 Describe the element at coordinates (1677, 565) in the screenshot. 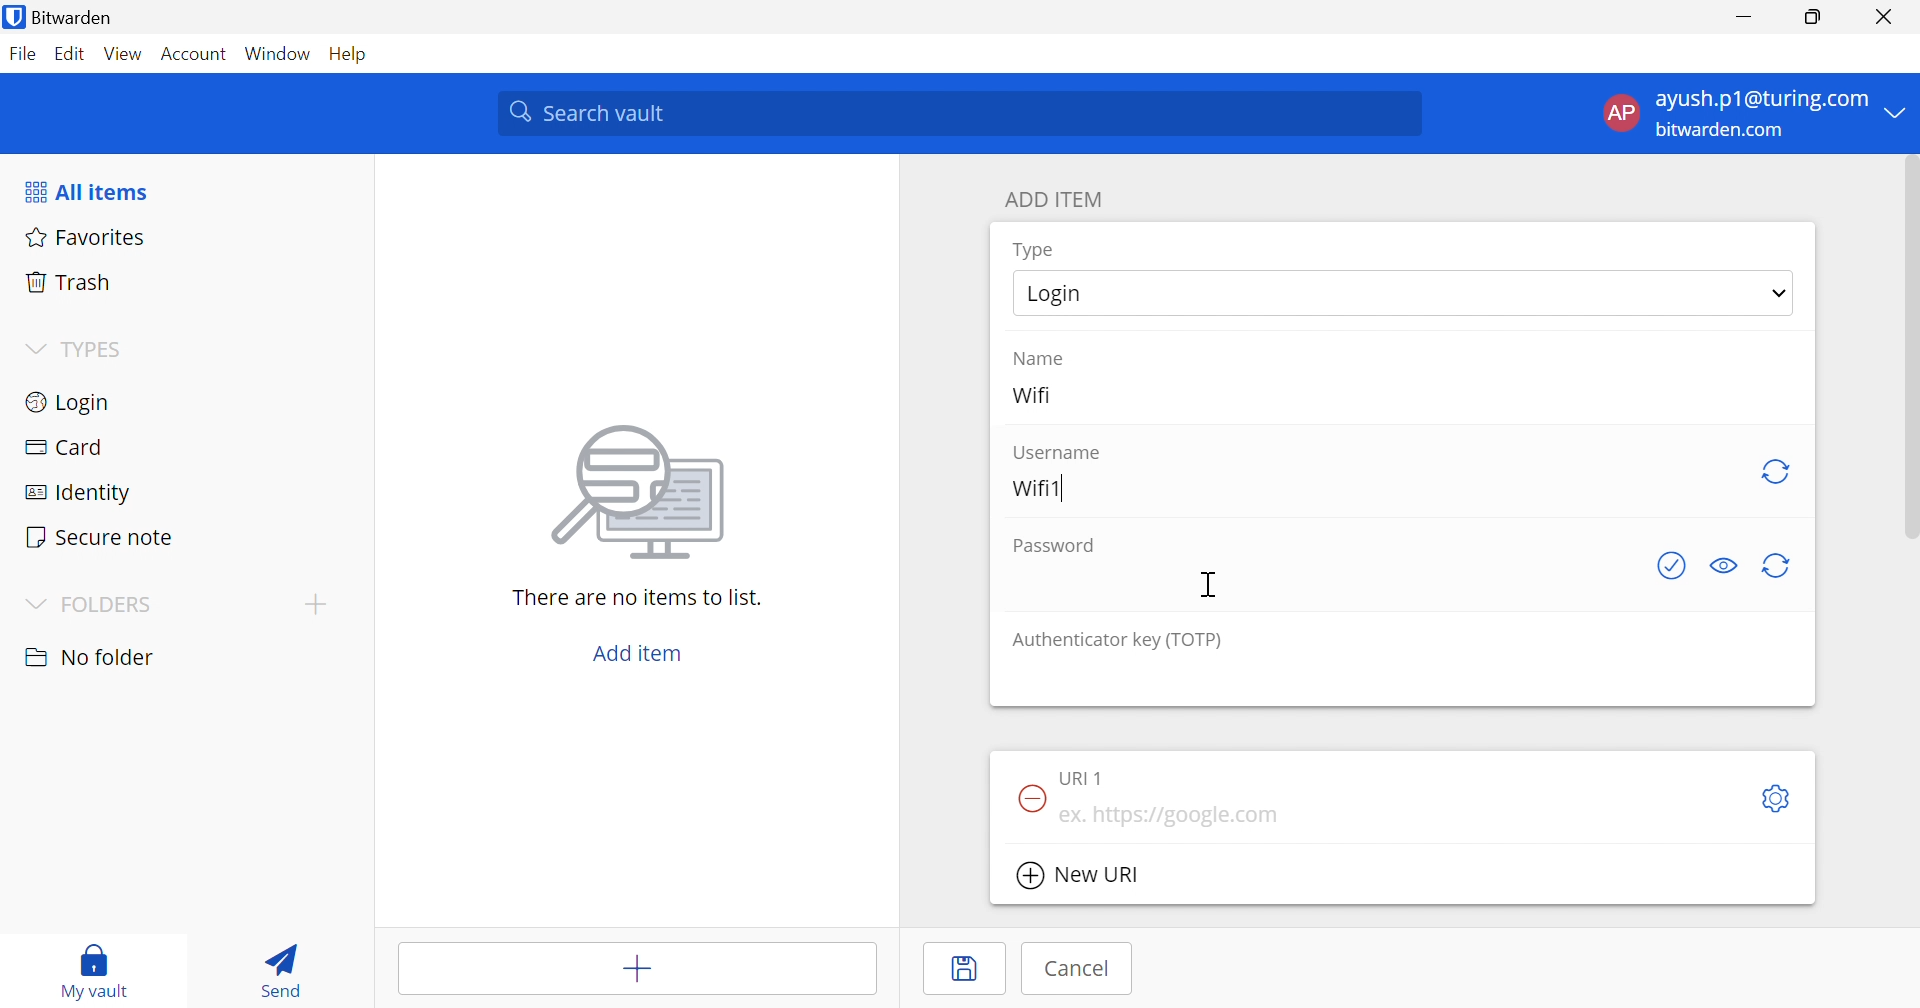

I see `Check if password has been exposed` at that location.